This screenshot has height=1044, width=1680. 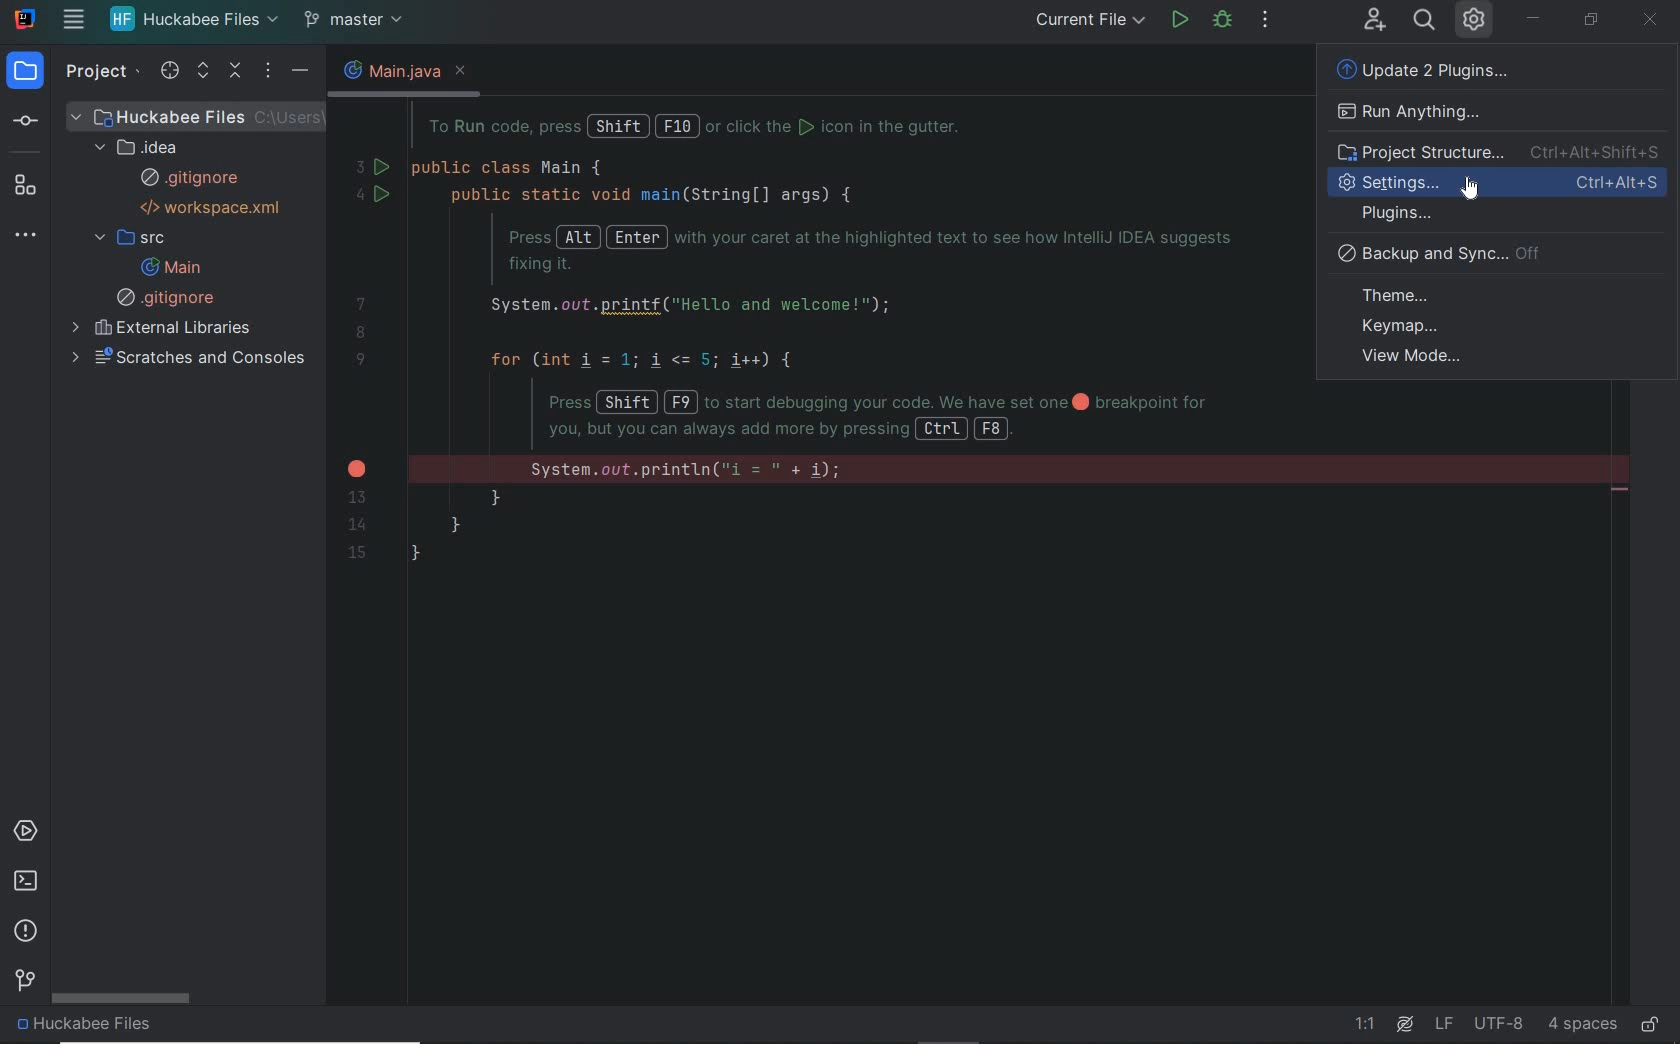 What do you see at coordinates (214, 207) in the screenshot?
I see `workspace.xml` at bounding box center [214, 207].